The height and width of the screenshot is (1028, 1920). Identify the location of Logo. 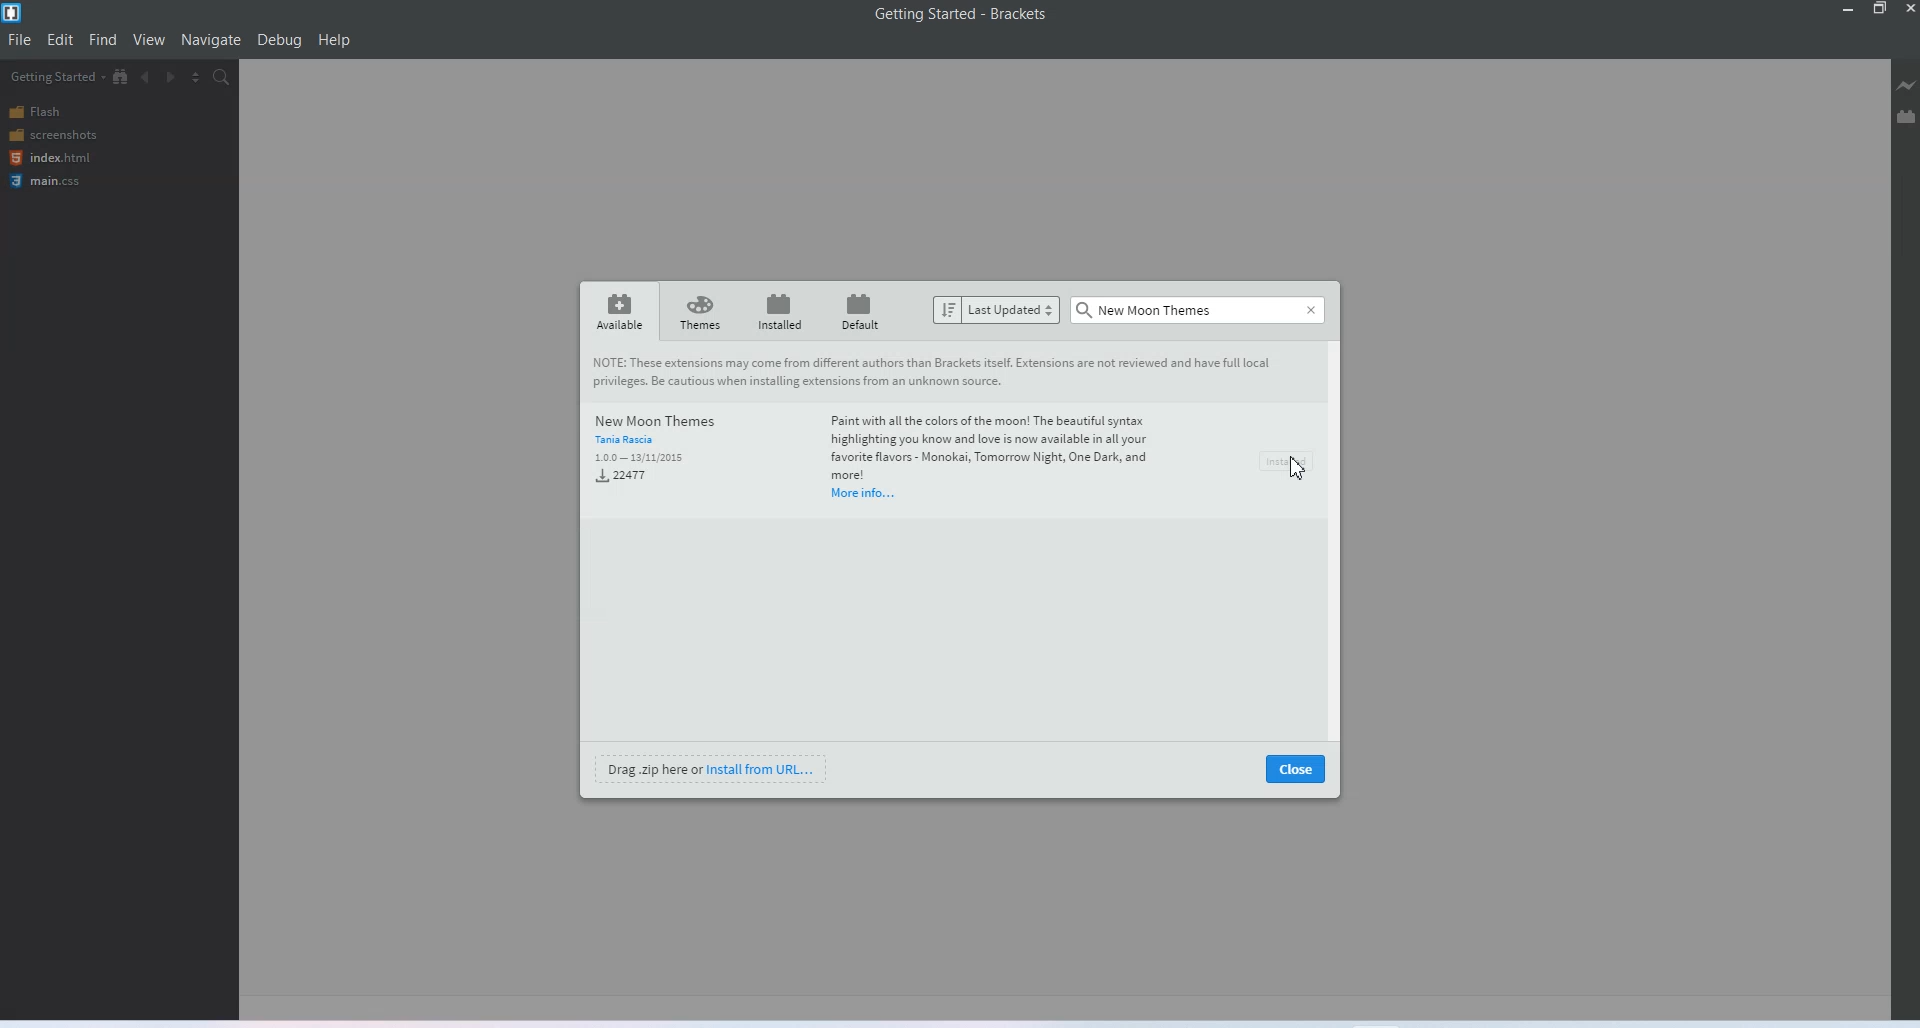
(14, 13).